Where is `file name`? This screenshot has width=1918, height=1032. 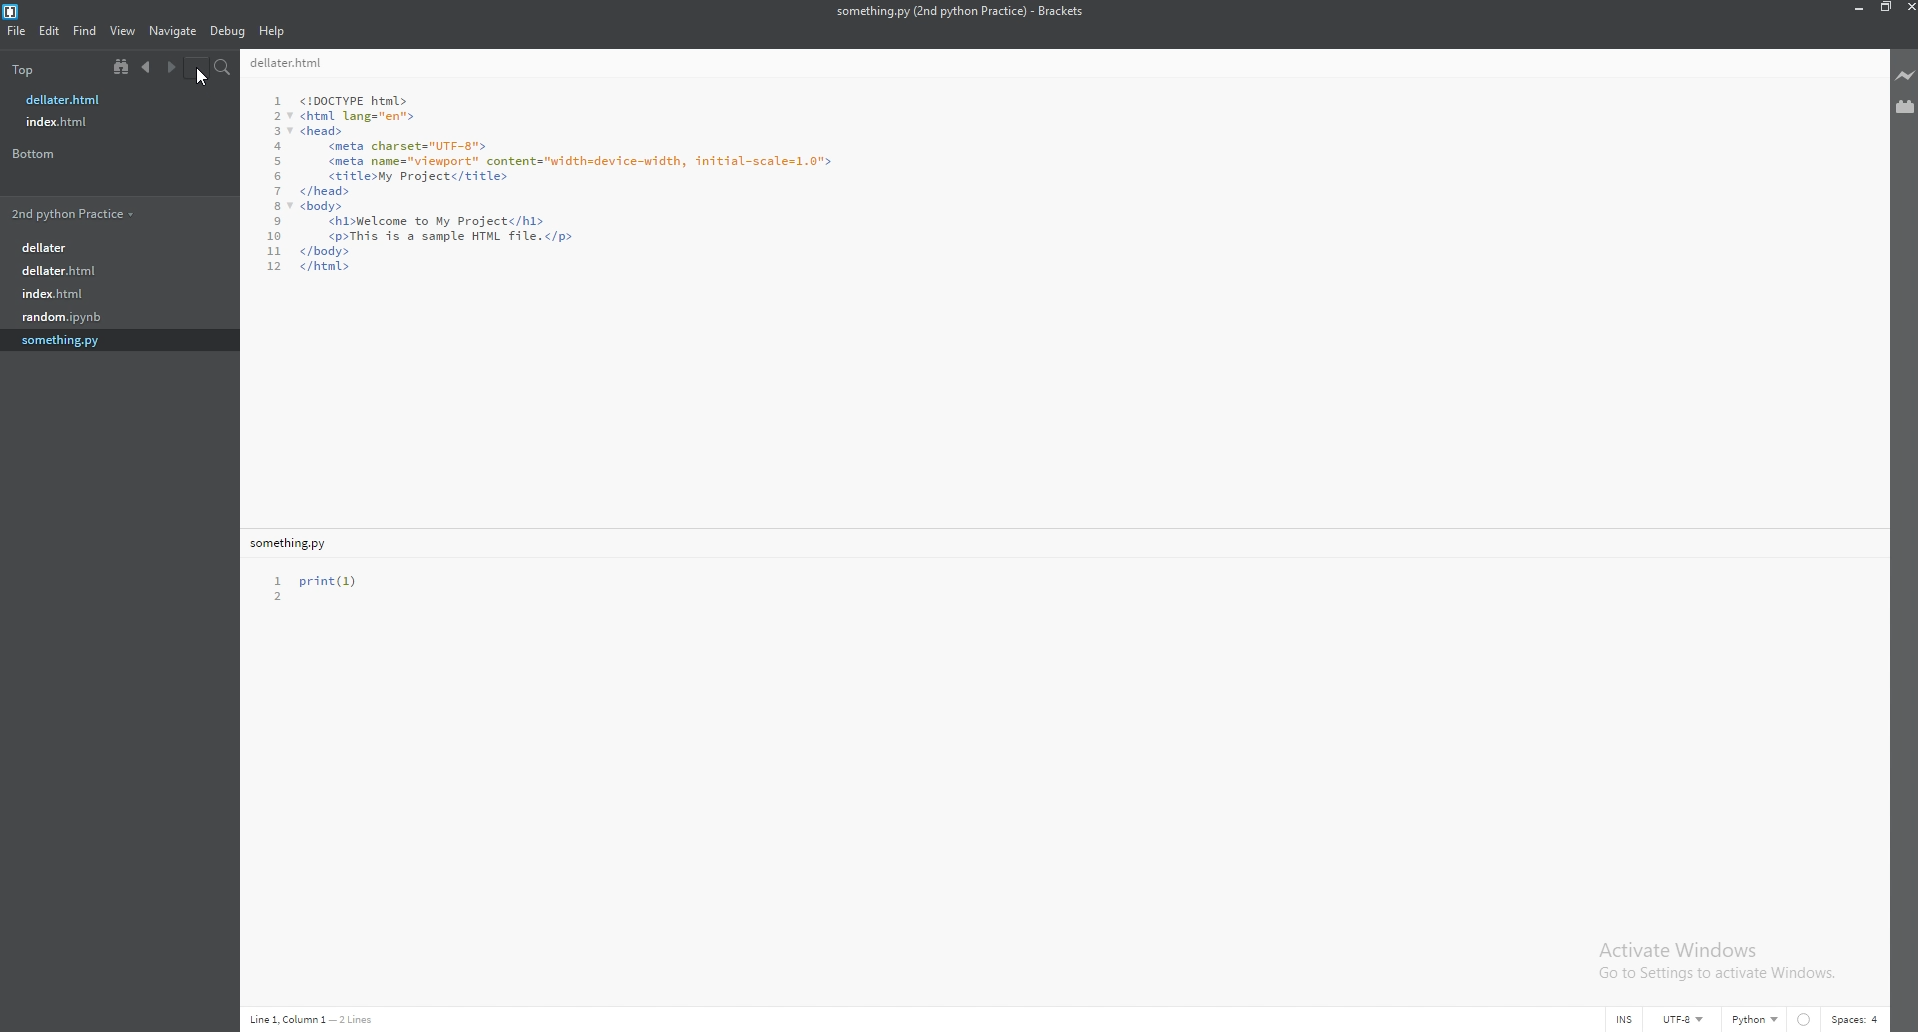
file name is located at coordinates (960, 11).